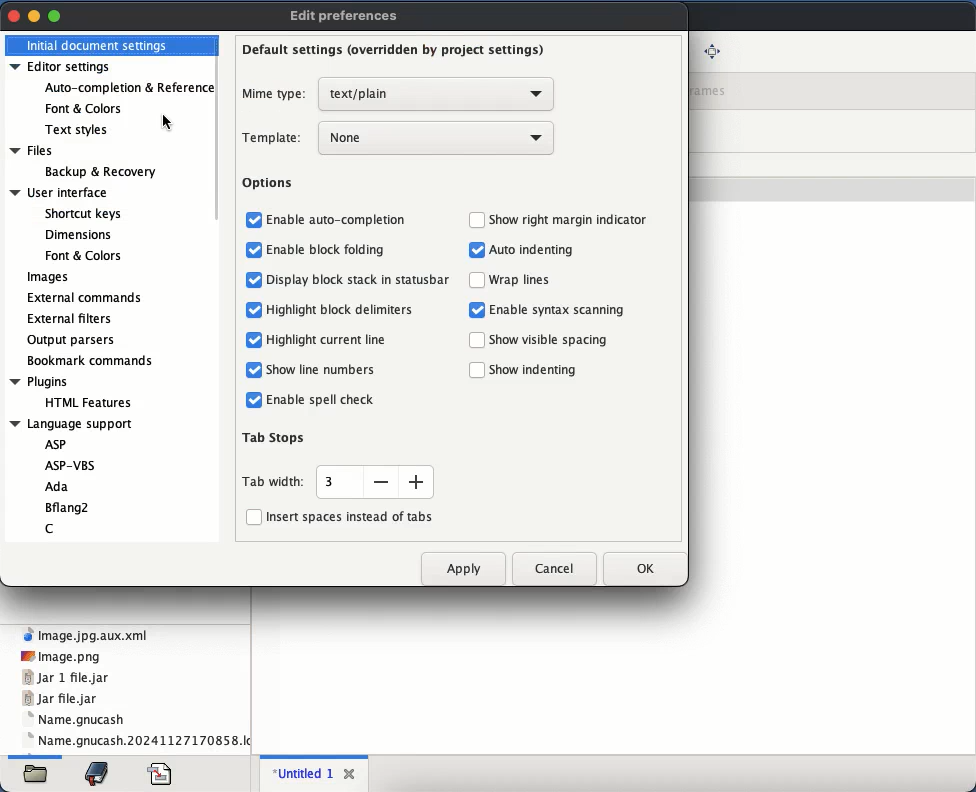 The width and height of the screenshot is (976, 792). Describe the element at coordinates (63, 700) in the screenshot. I see `jar file.jar` at that location.